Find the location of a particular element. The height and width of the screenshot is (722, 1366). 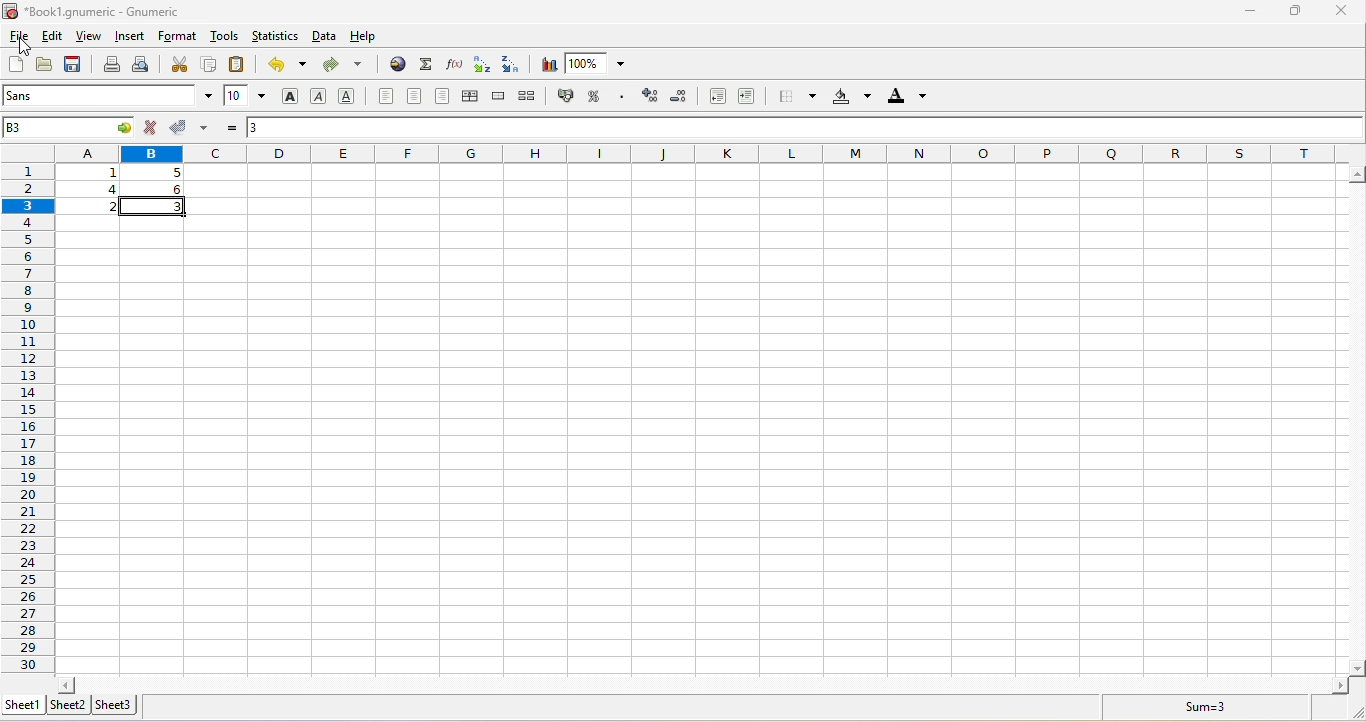

italic  is located at coordinates (318, 97).